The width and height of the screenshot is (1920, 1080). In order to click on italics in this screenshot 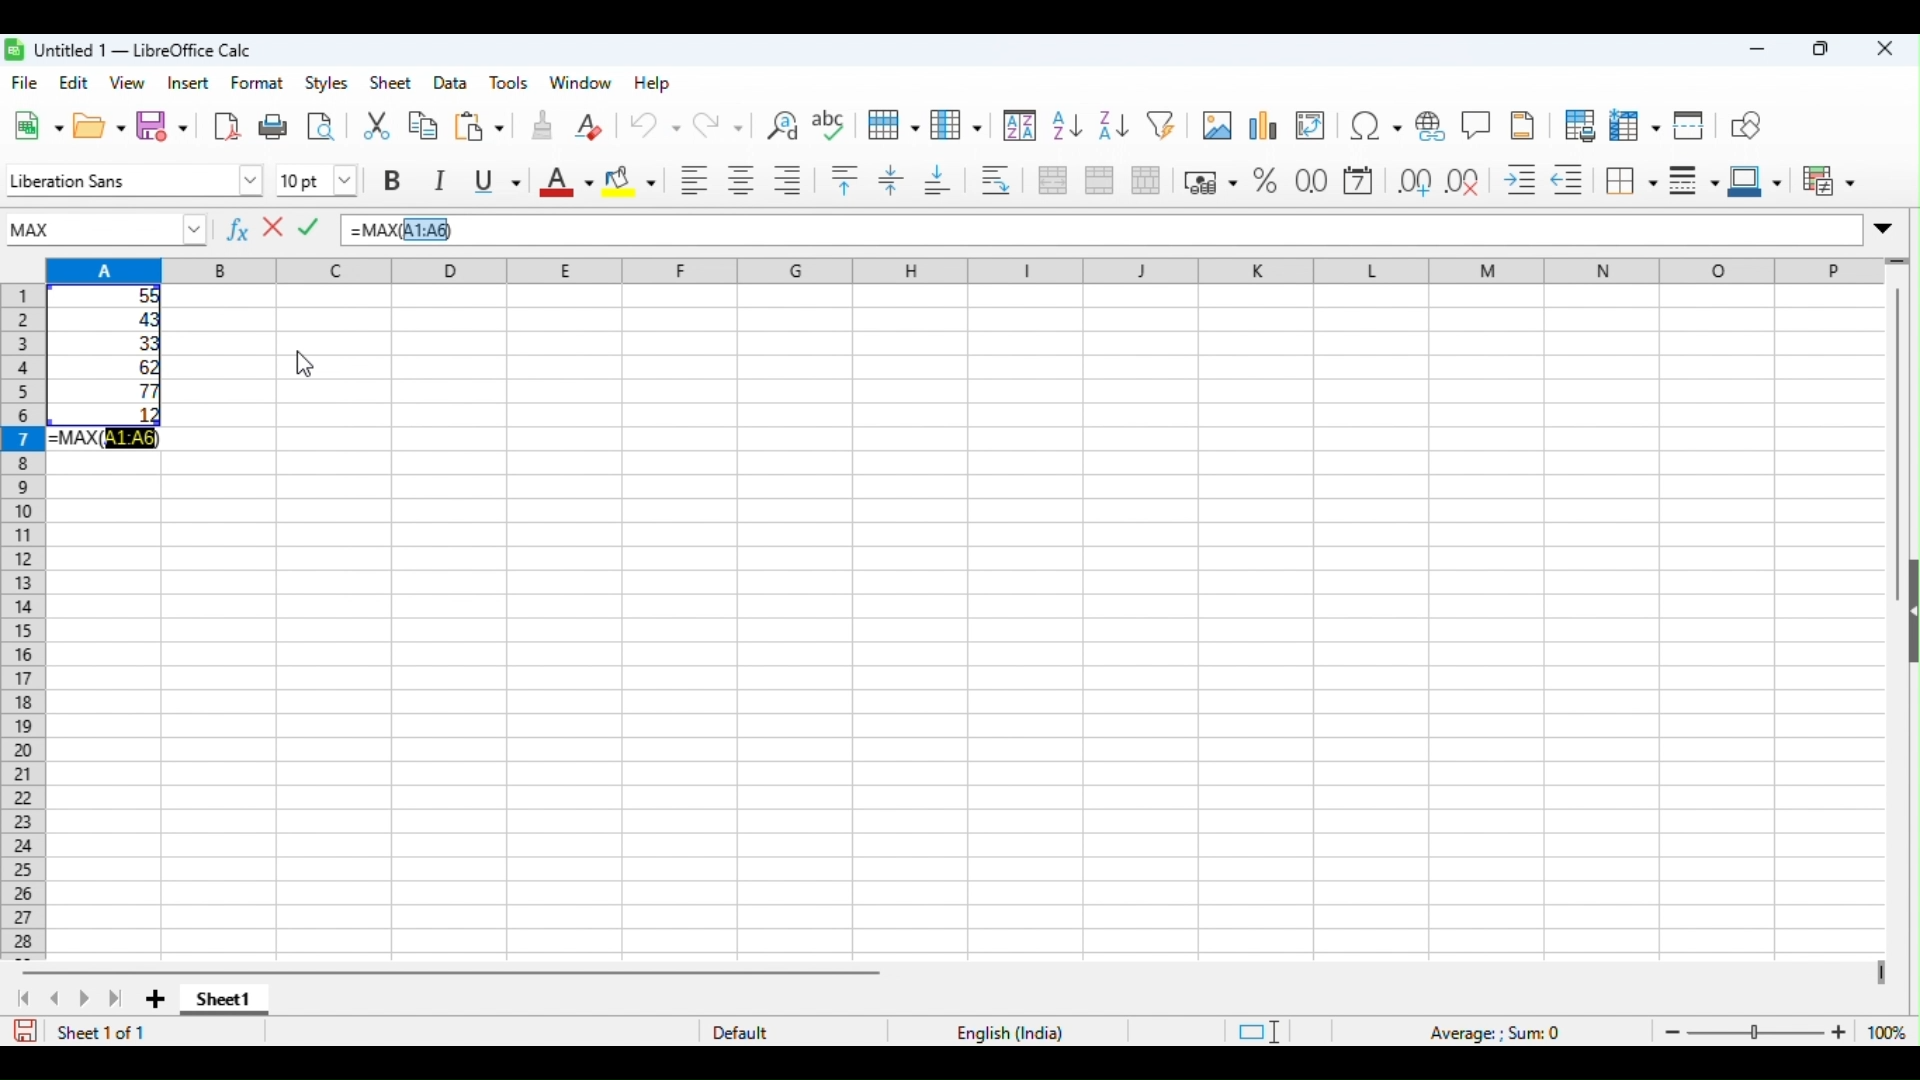, I will do `click(444, 183)`.